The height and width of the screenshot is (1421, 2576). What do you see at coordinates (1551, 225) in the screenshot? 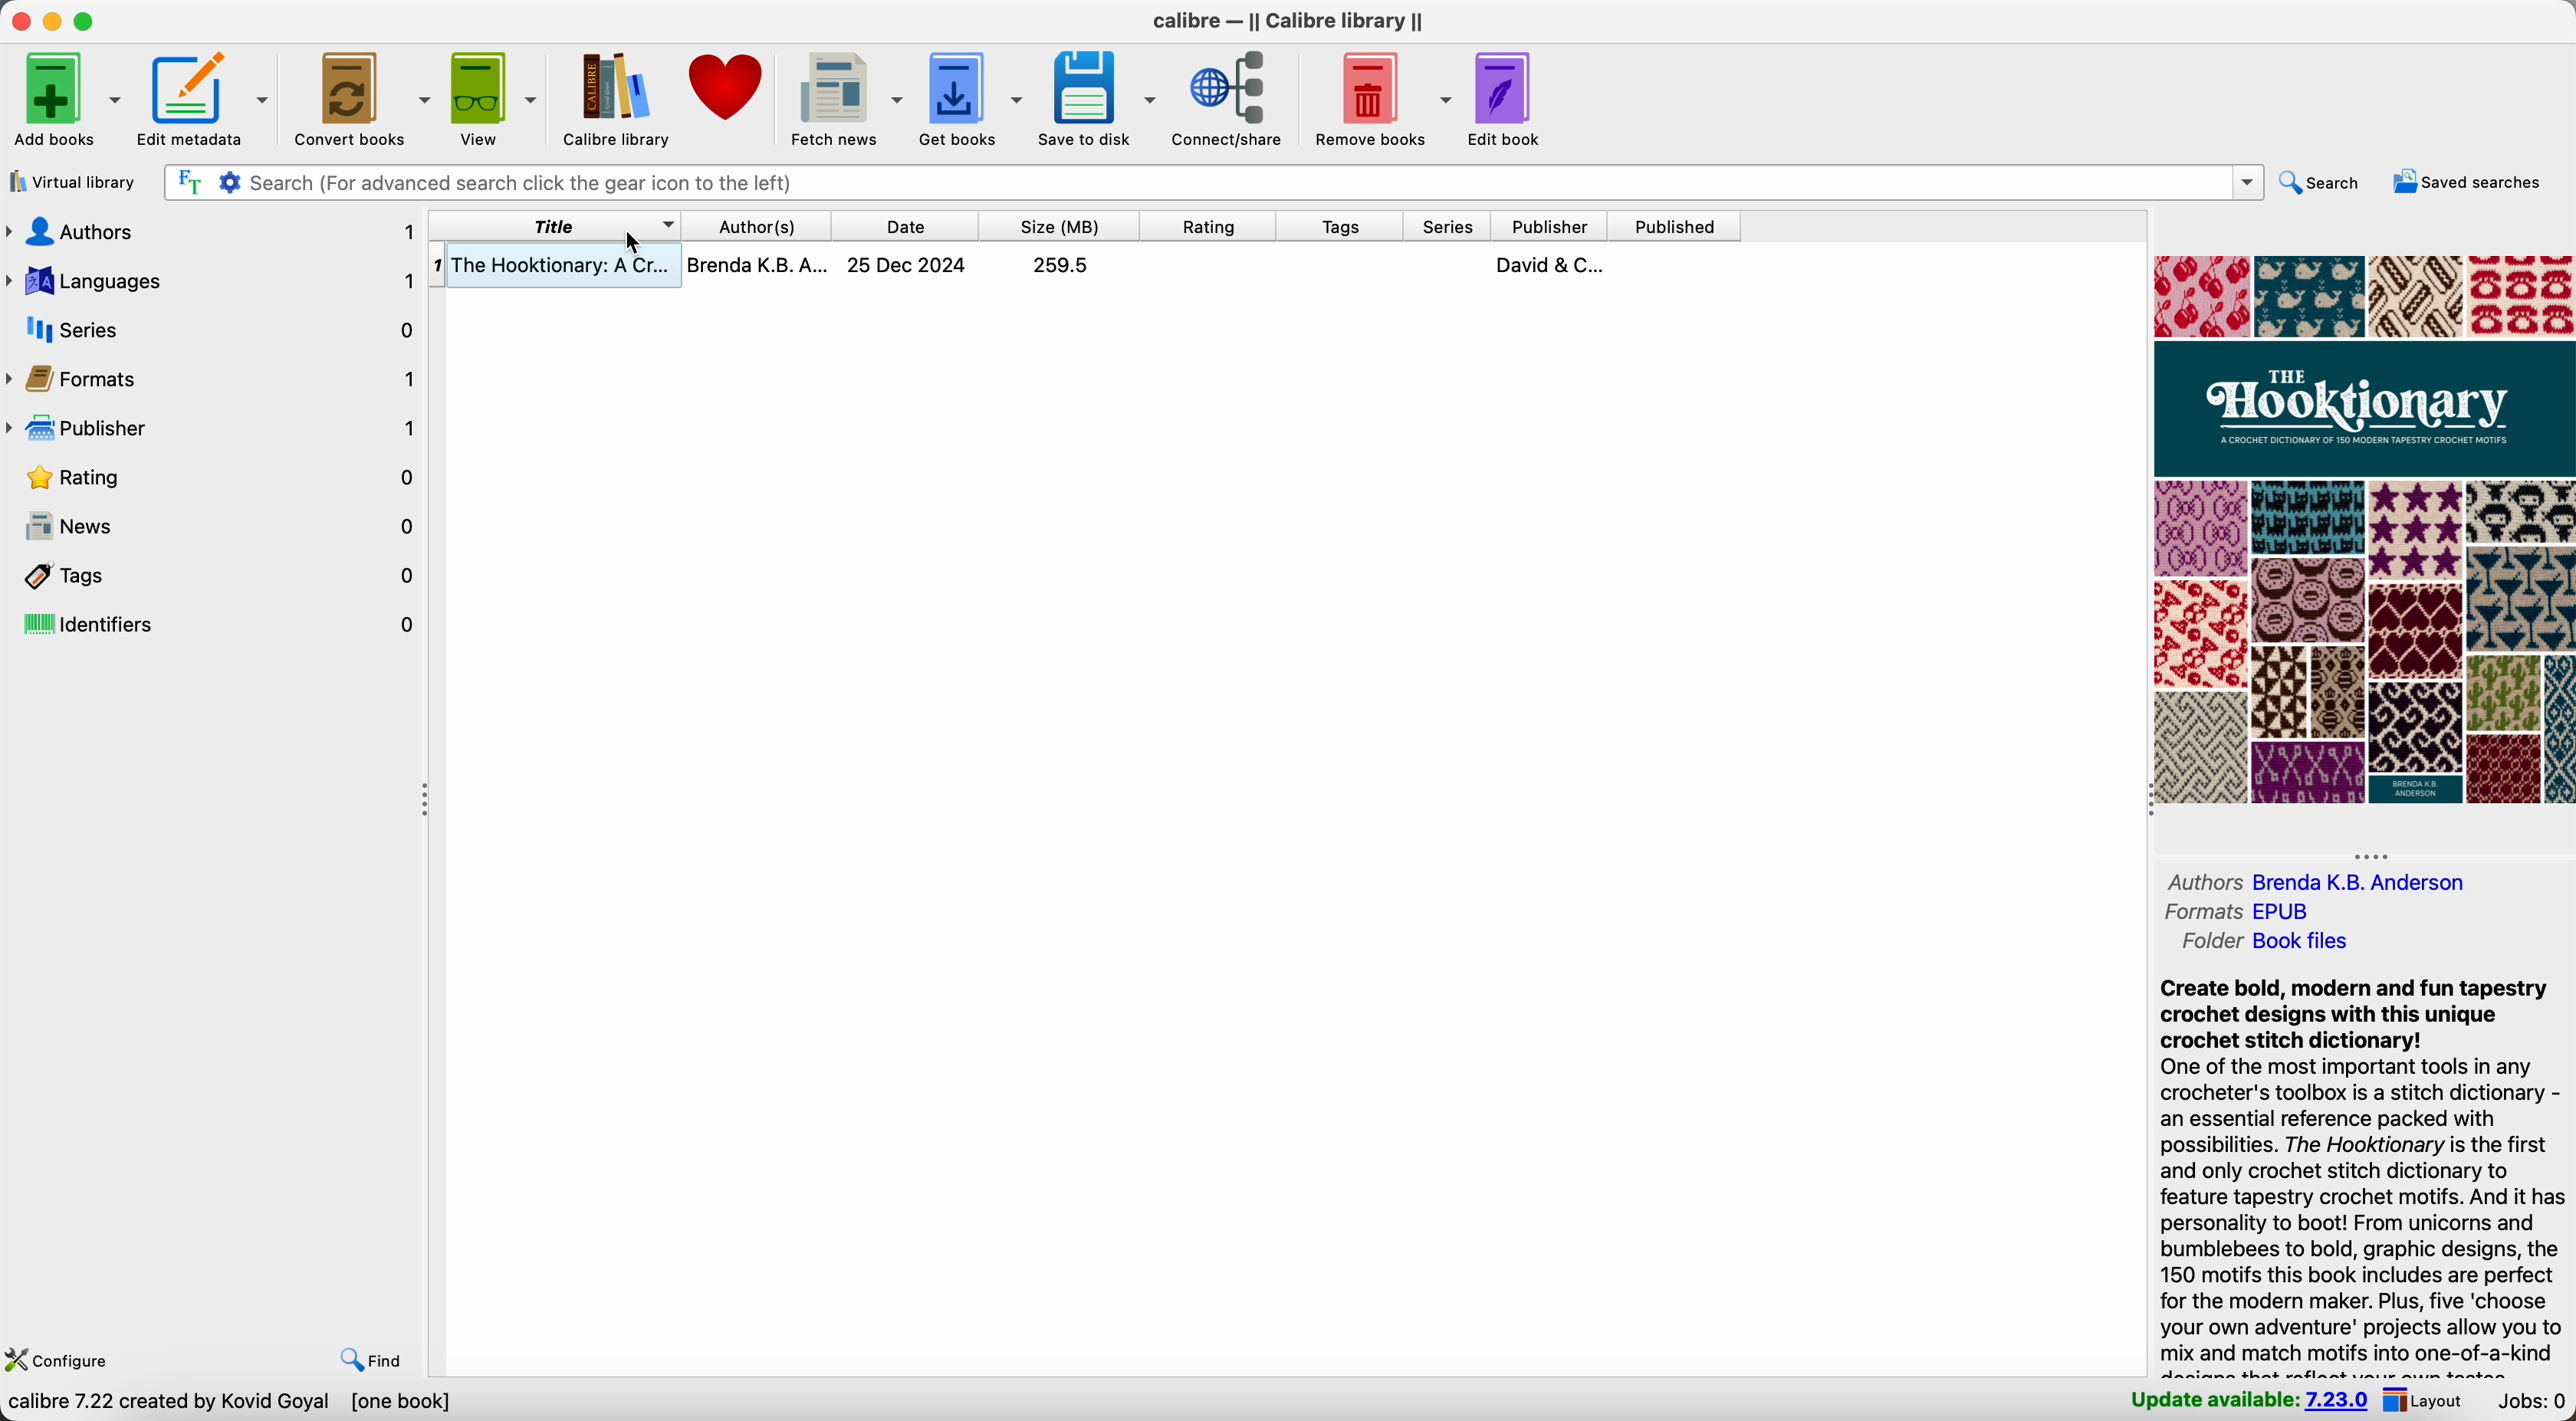
I see `publisher` at bounding box center [1551, 225].